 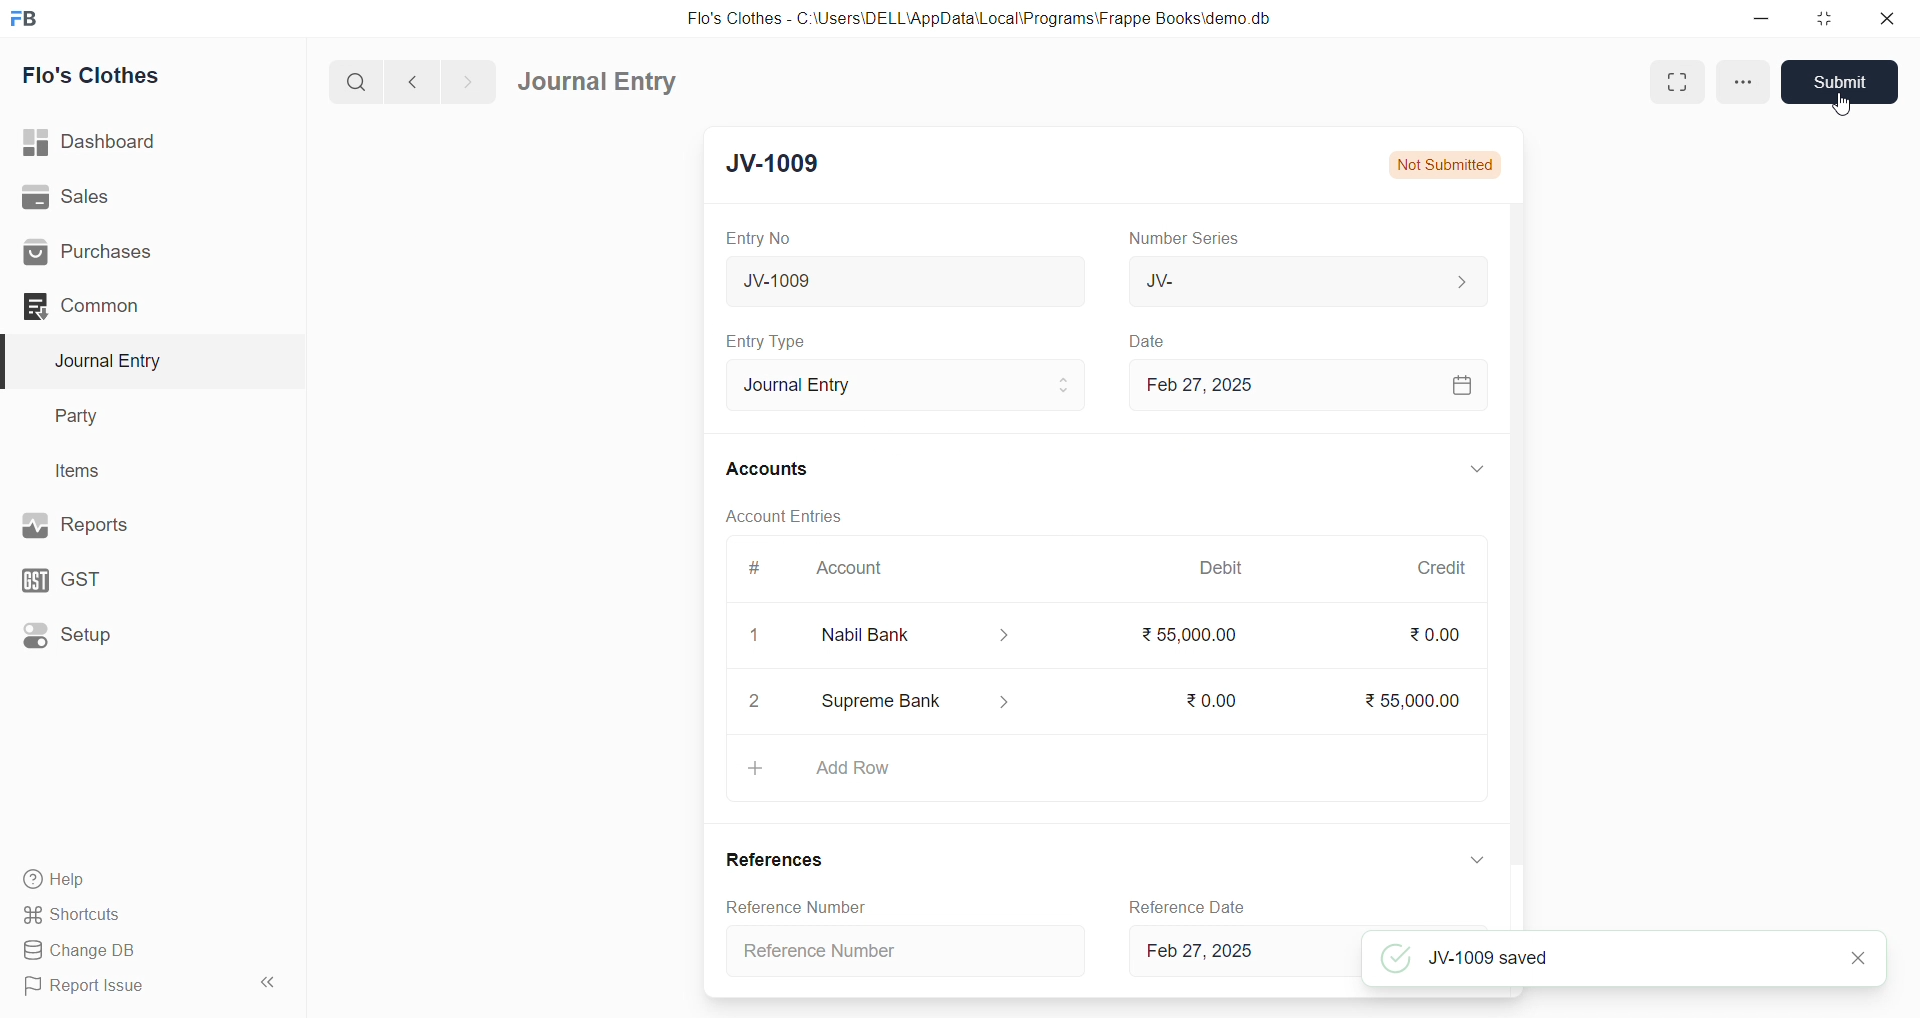 I want to click on Help, so click(x=125, y=881).